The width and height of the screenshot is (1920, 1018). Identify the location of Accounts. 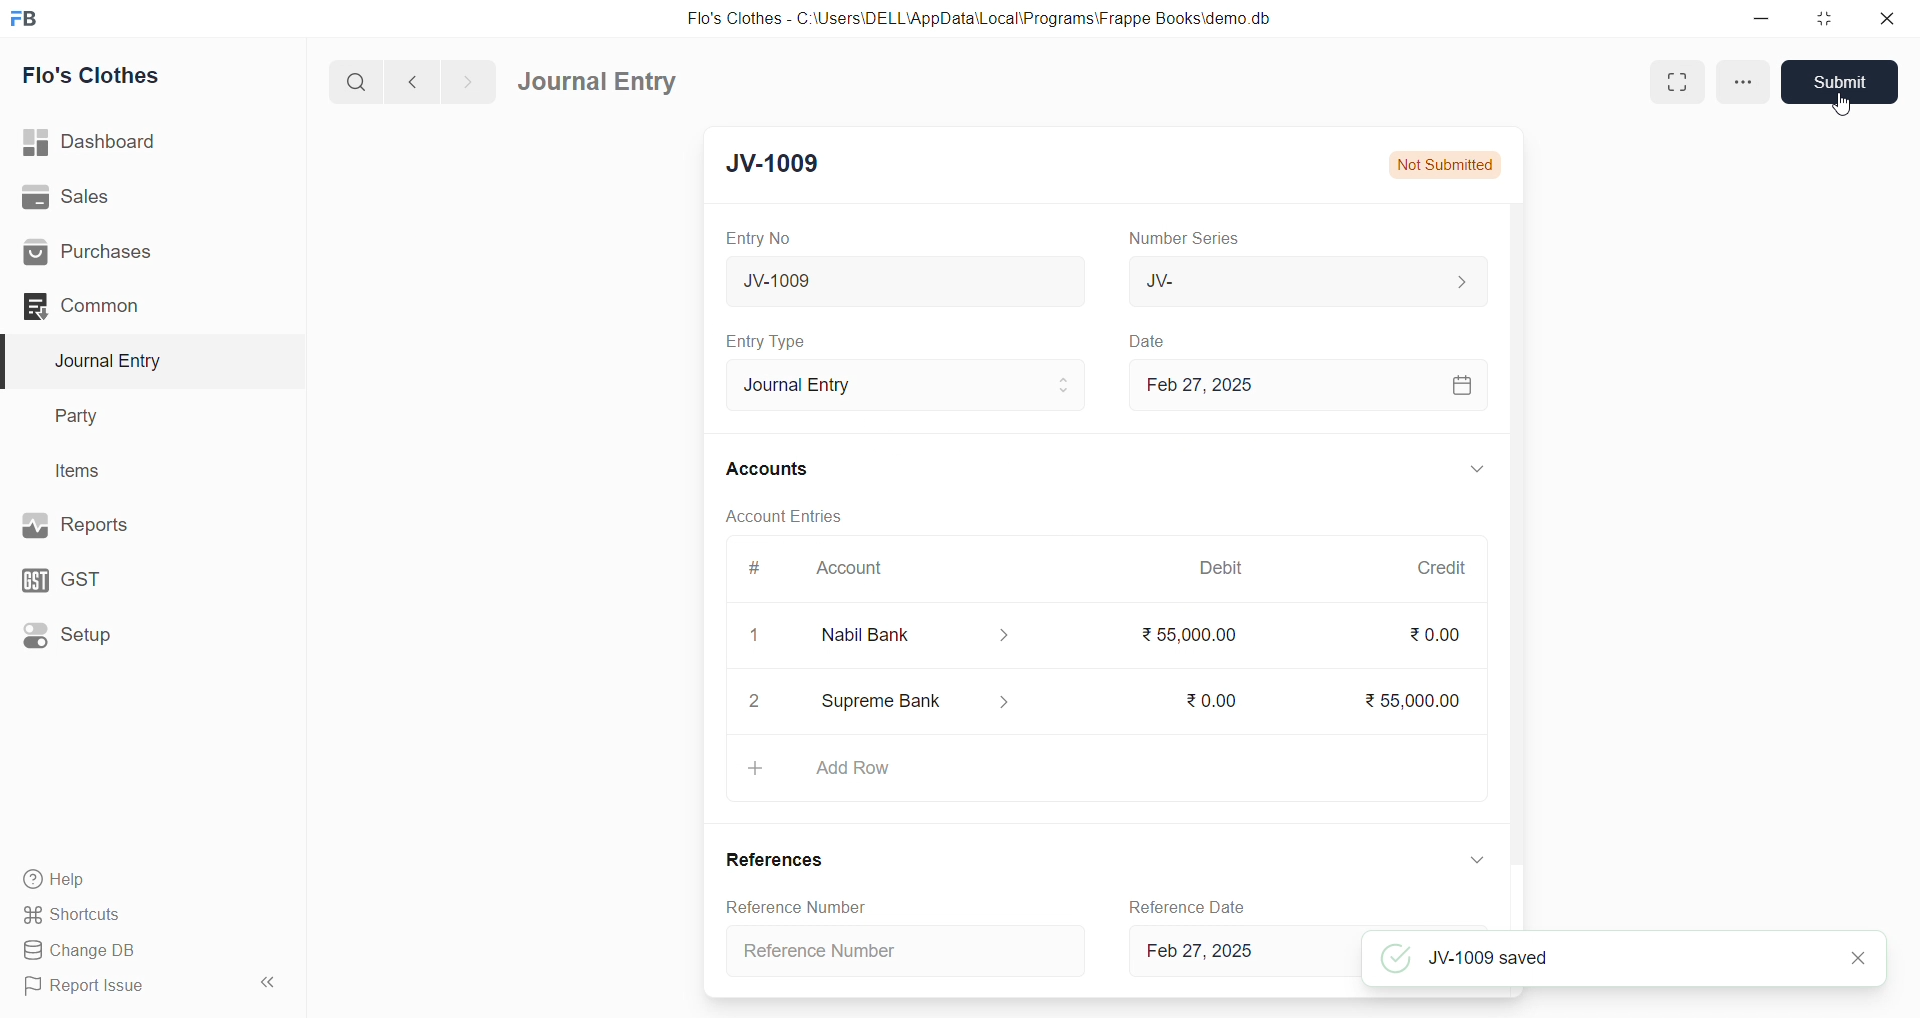
(768, 470).